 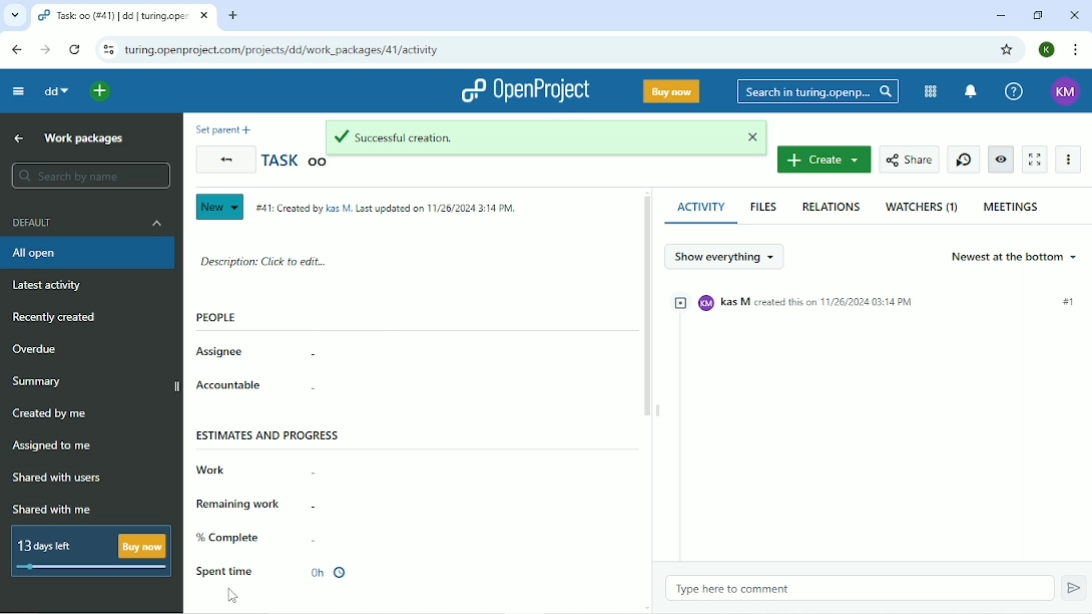 What do you see at coordinates (18, 91) in the screenshot?
I see `Collapse project menu` at bounding box center [18, 91].